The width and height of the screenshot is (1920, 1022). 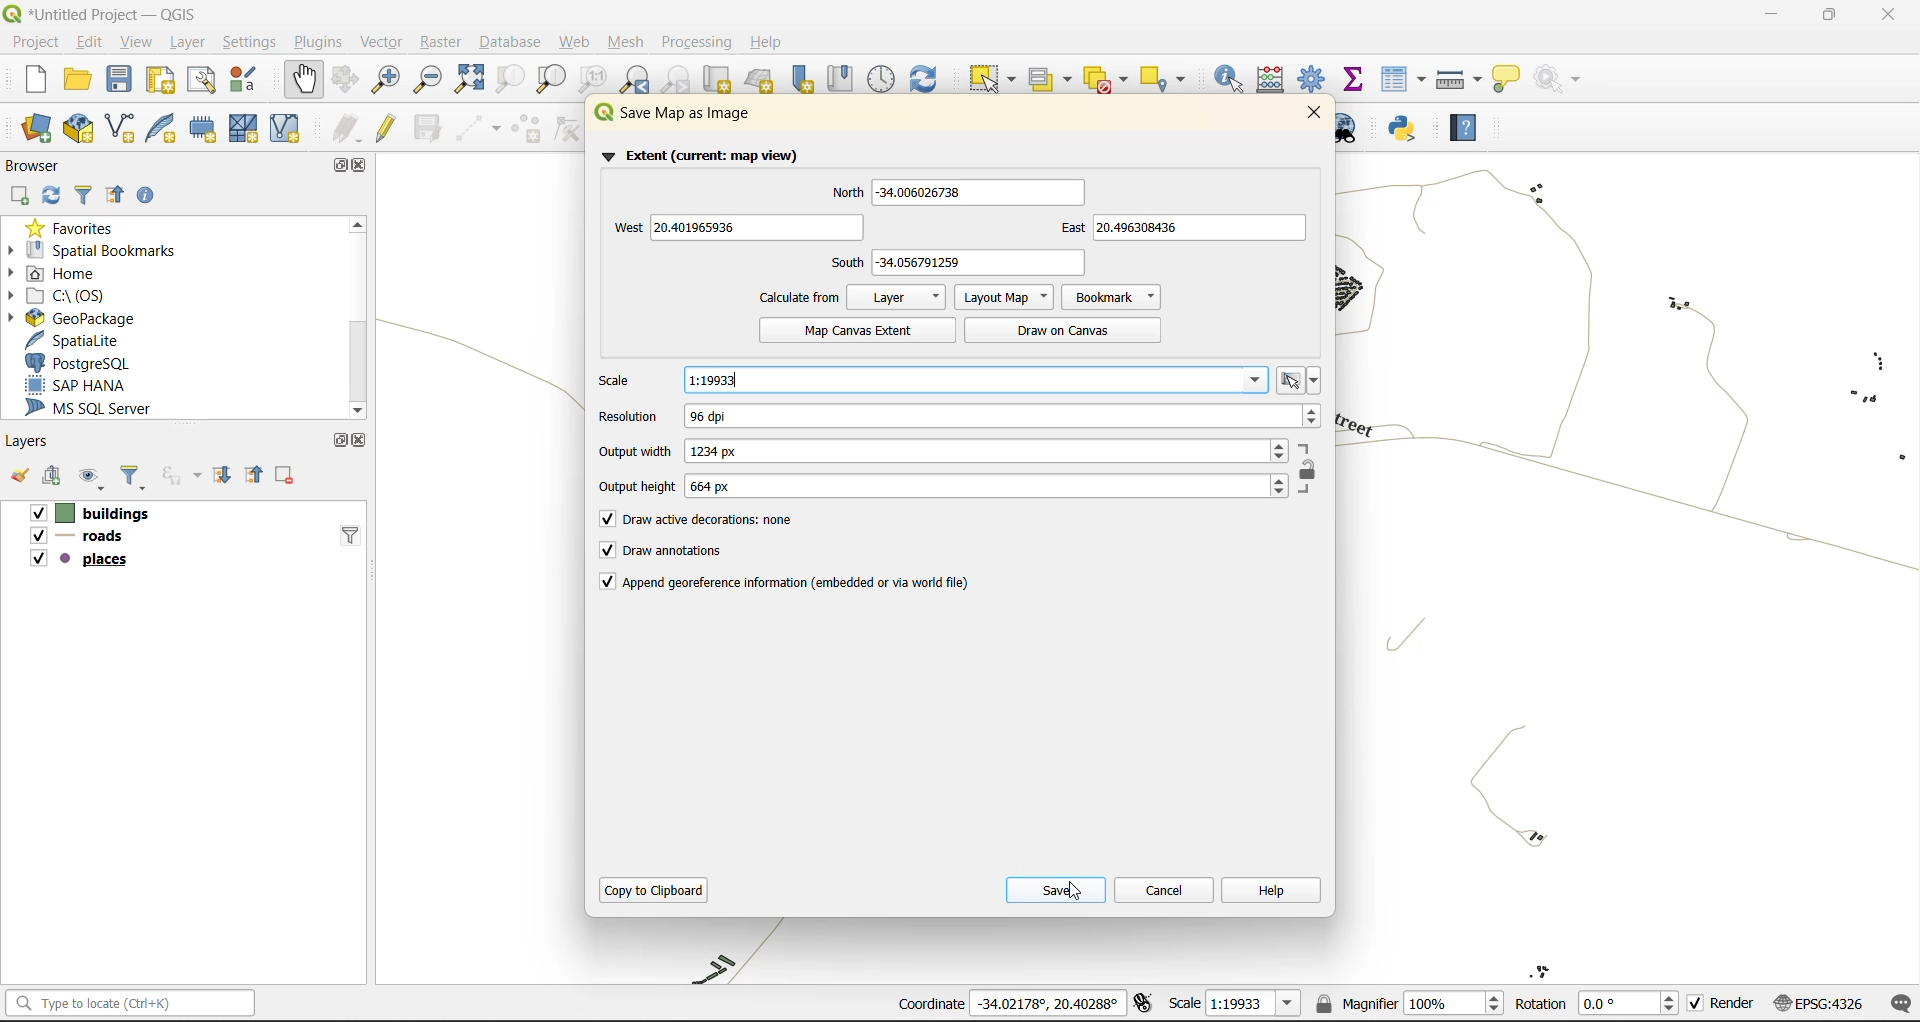 What do you see at coordinates (83, 198) in the screenshot?
I see `filter` at bounding box center [83, 198].